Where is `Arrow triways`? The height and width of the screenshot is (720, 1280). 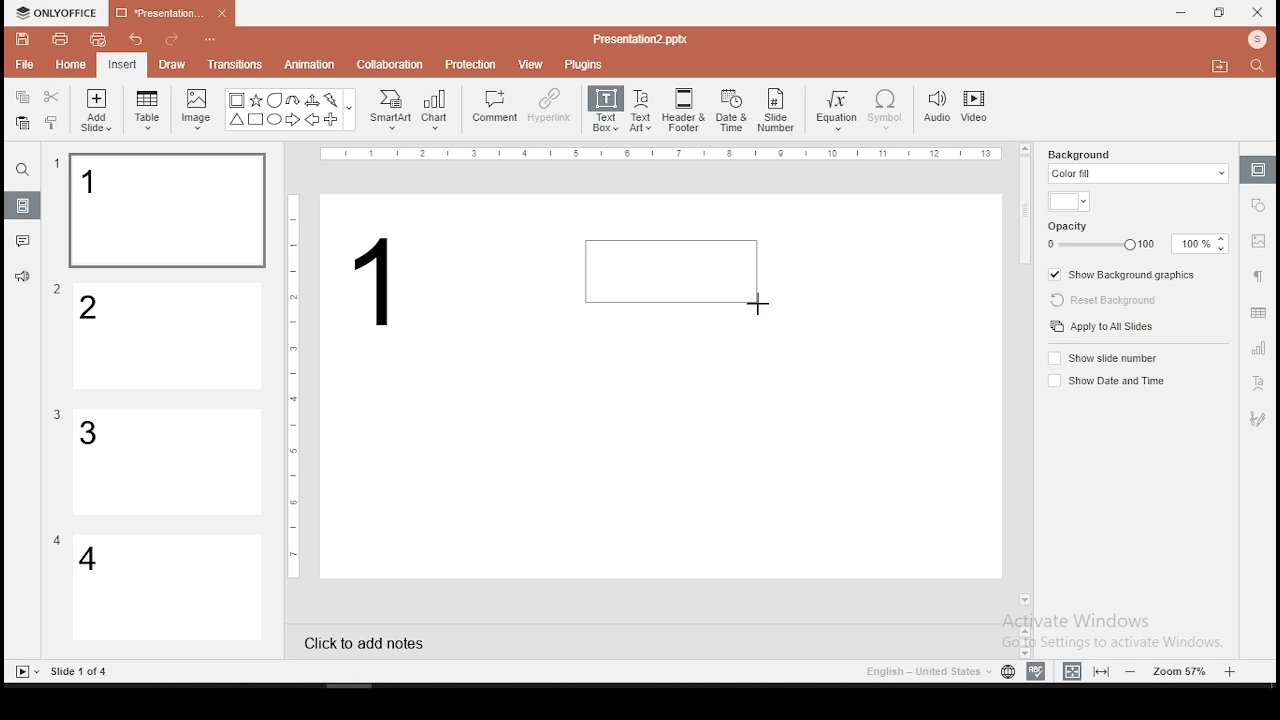 Arrow triways is located at coordinates (313, 100).